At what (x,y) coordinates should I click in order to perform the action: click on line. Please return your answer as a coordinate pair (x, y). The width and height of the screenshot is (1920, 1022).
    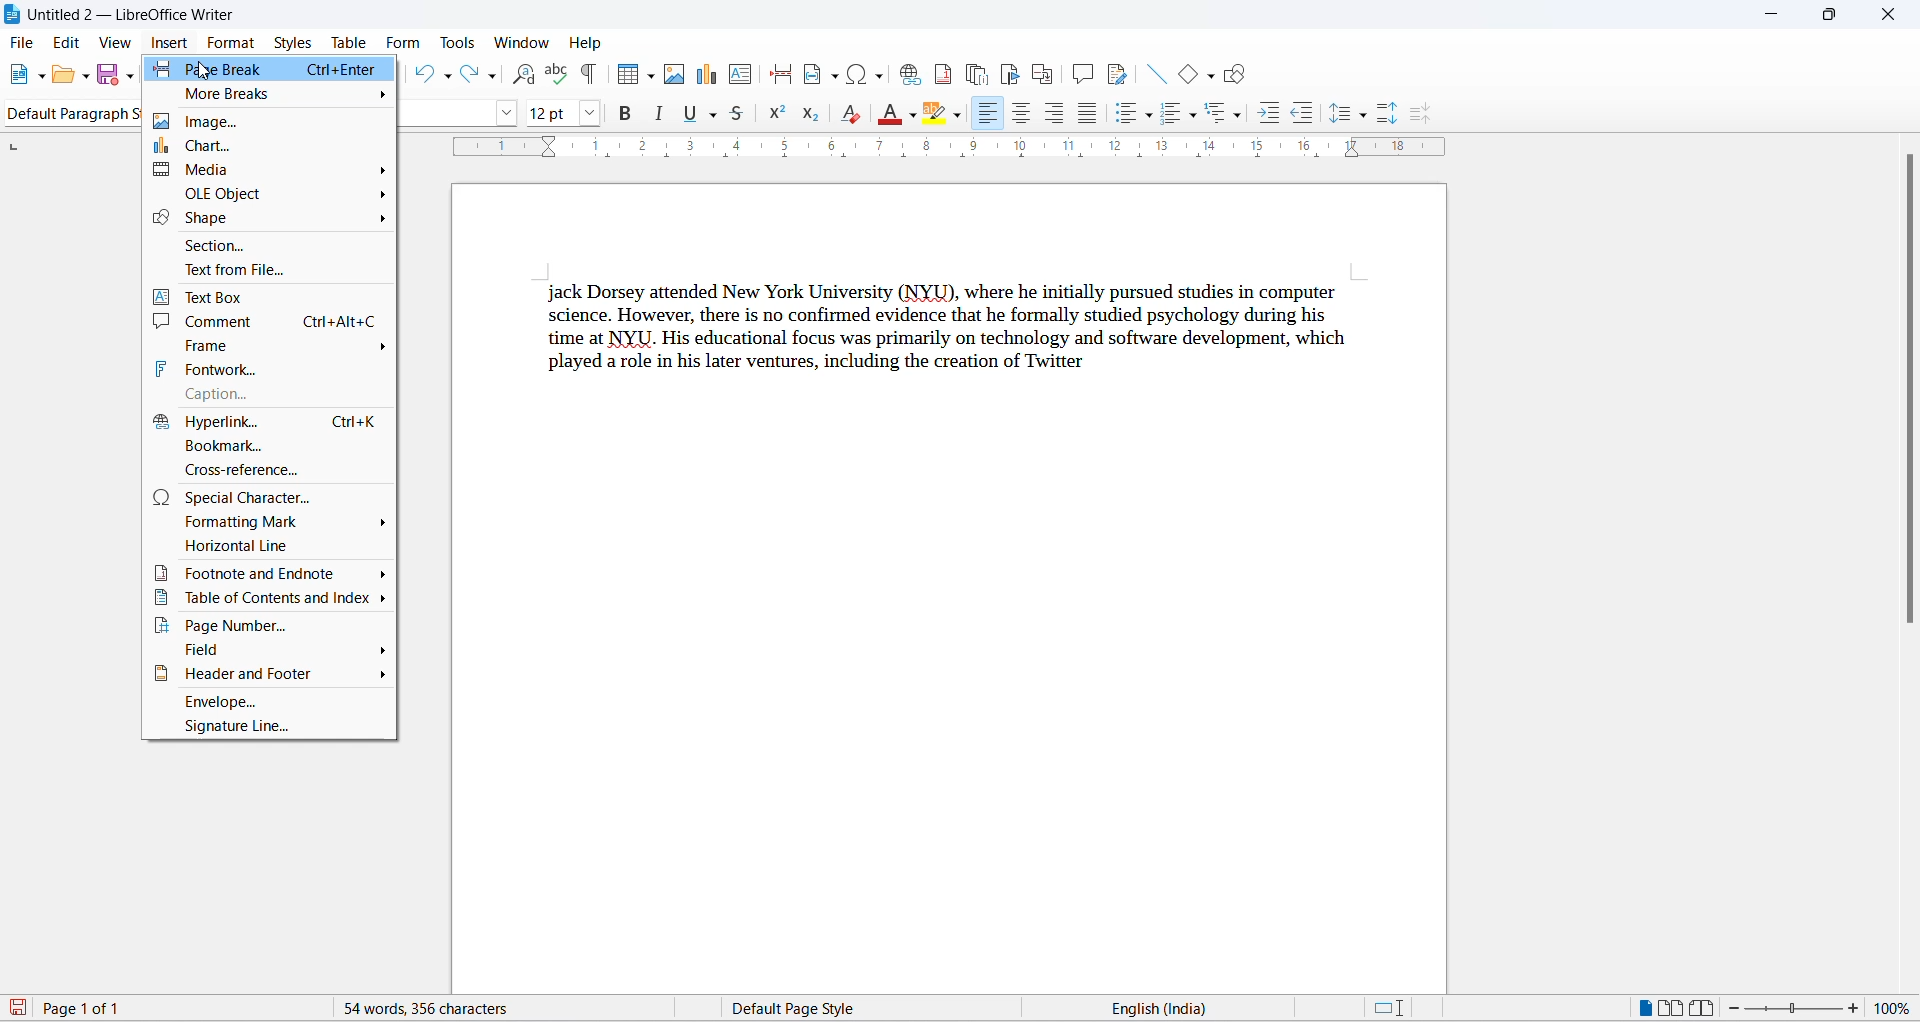
    Looking at the image, I should click on (1159, 74).